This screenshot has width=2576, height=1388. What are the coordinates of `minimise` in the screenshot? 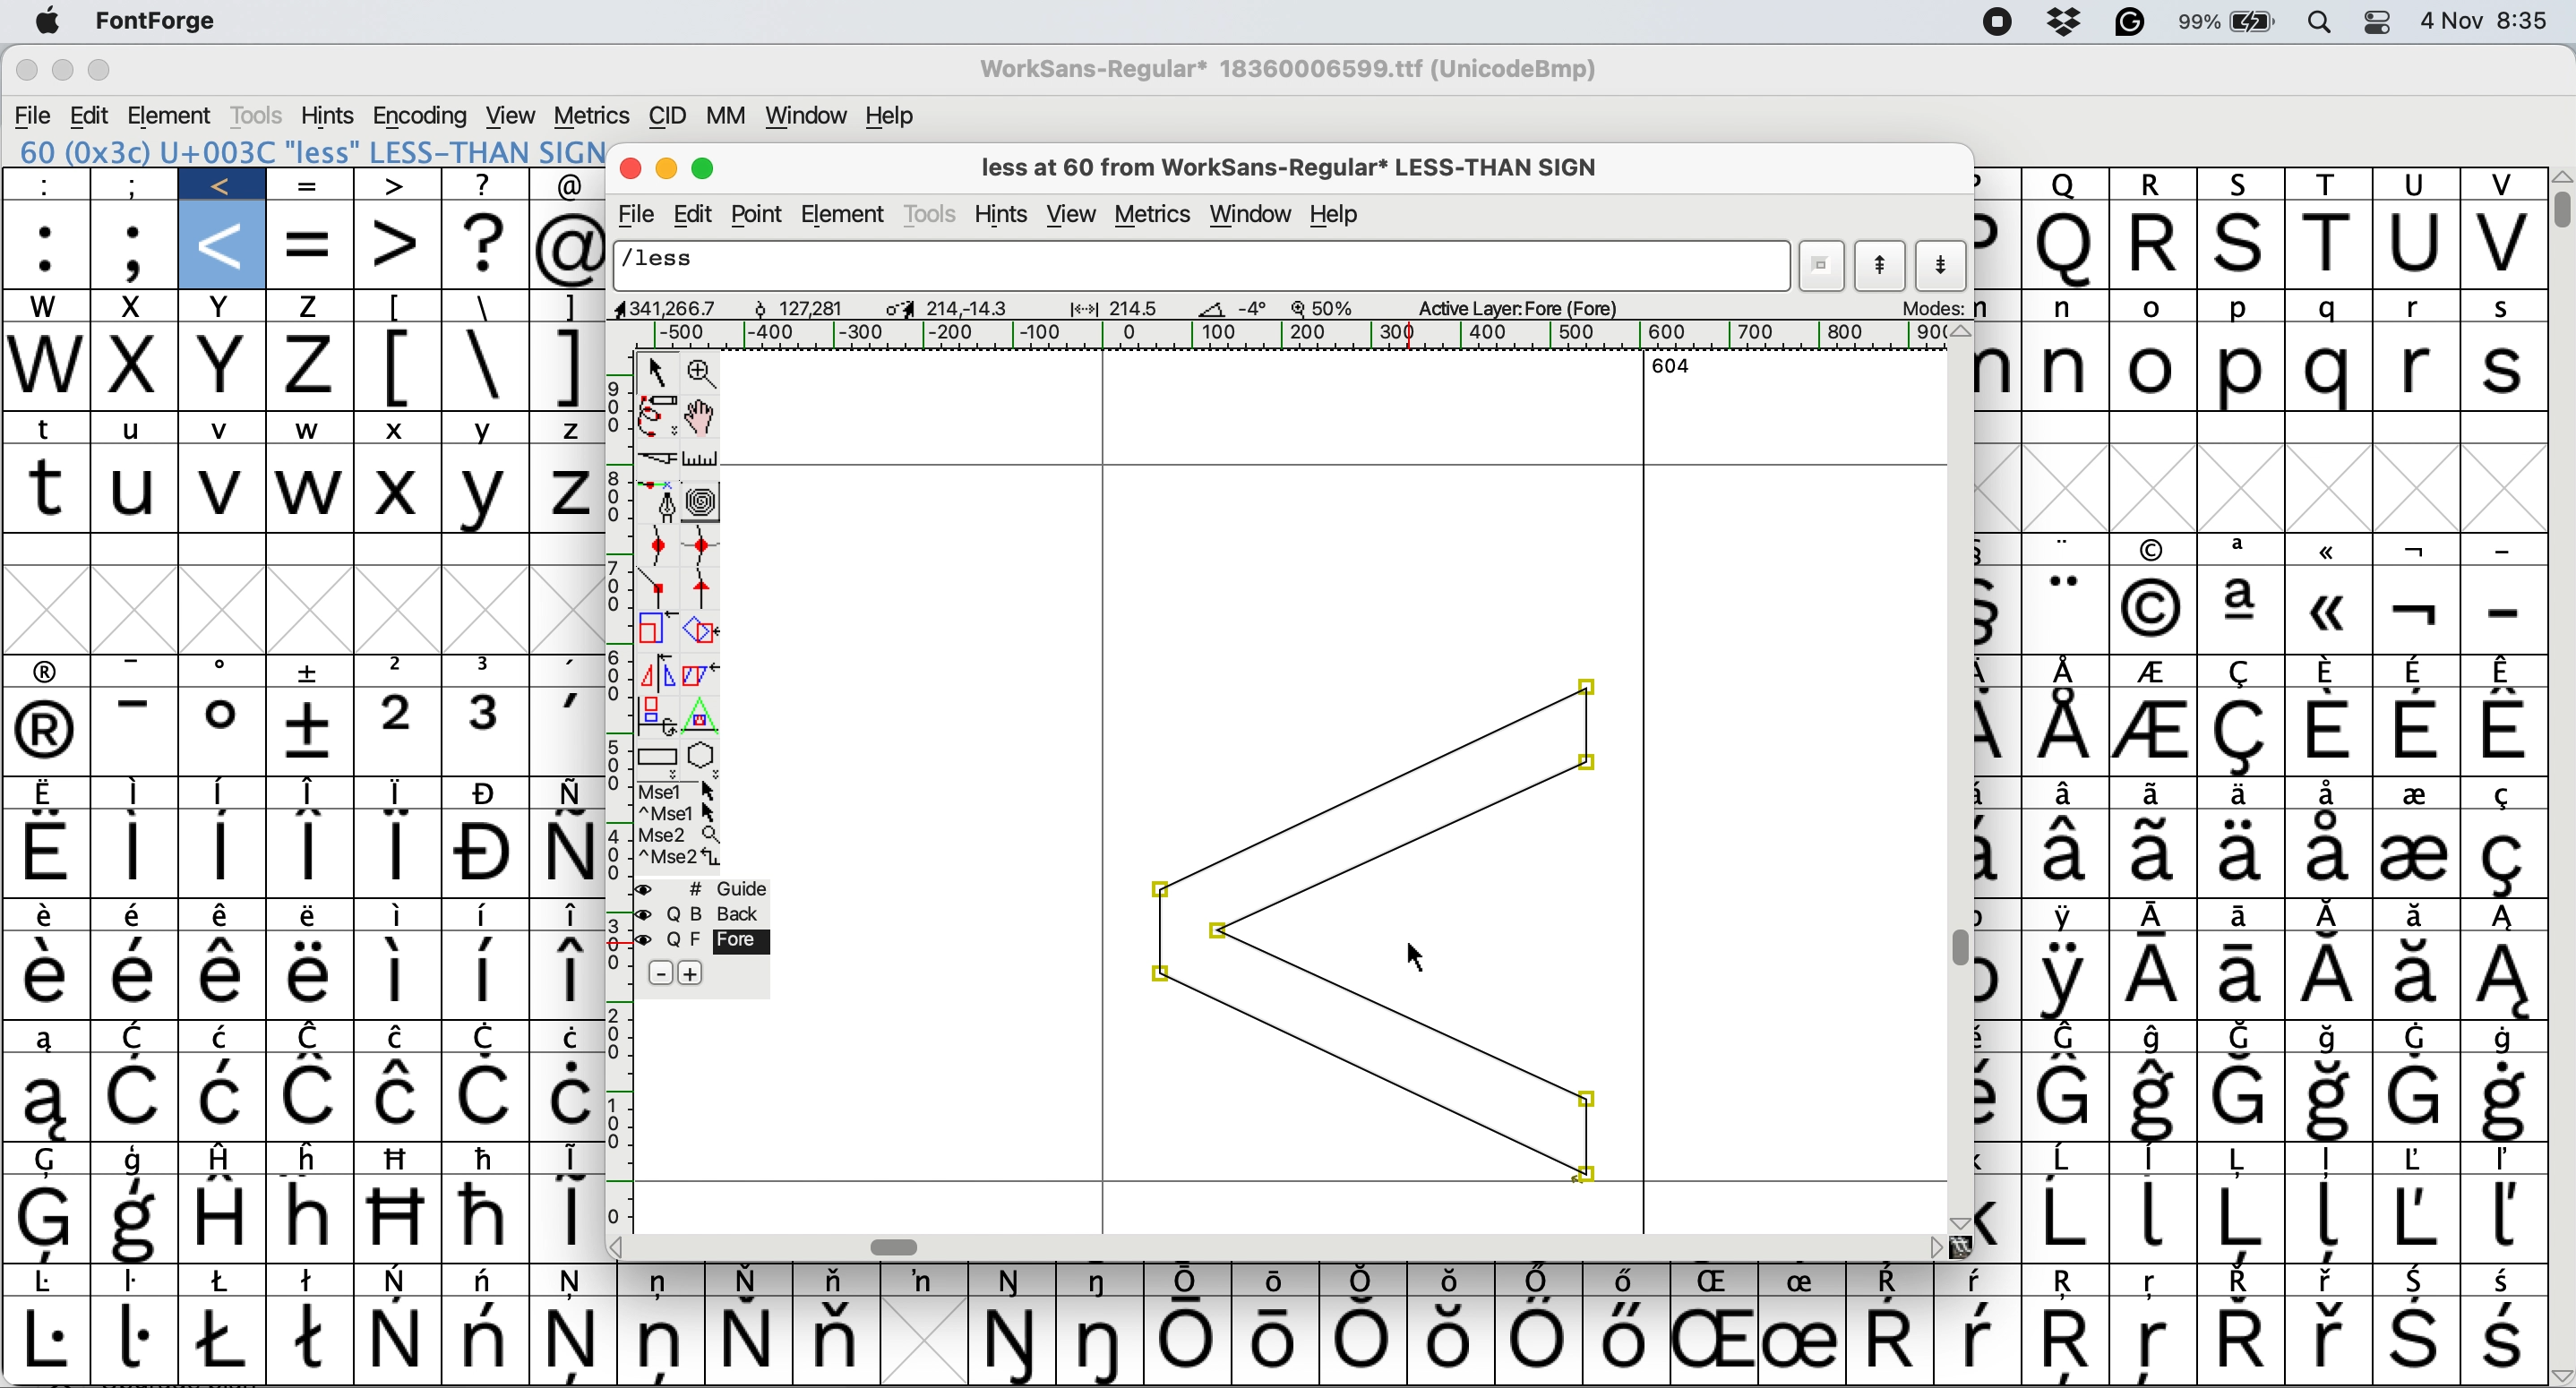 It's located at (64, 72).